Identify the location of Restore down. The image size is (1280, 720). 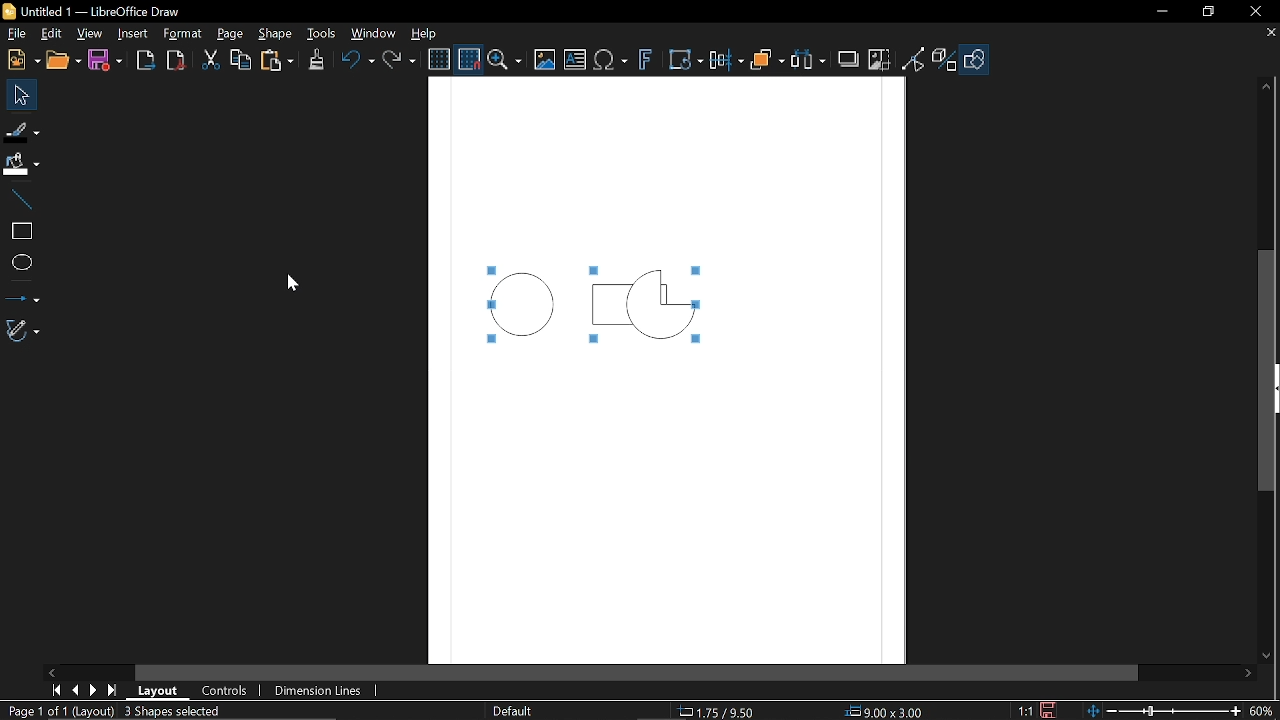
(1208, 13).